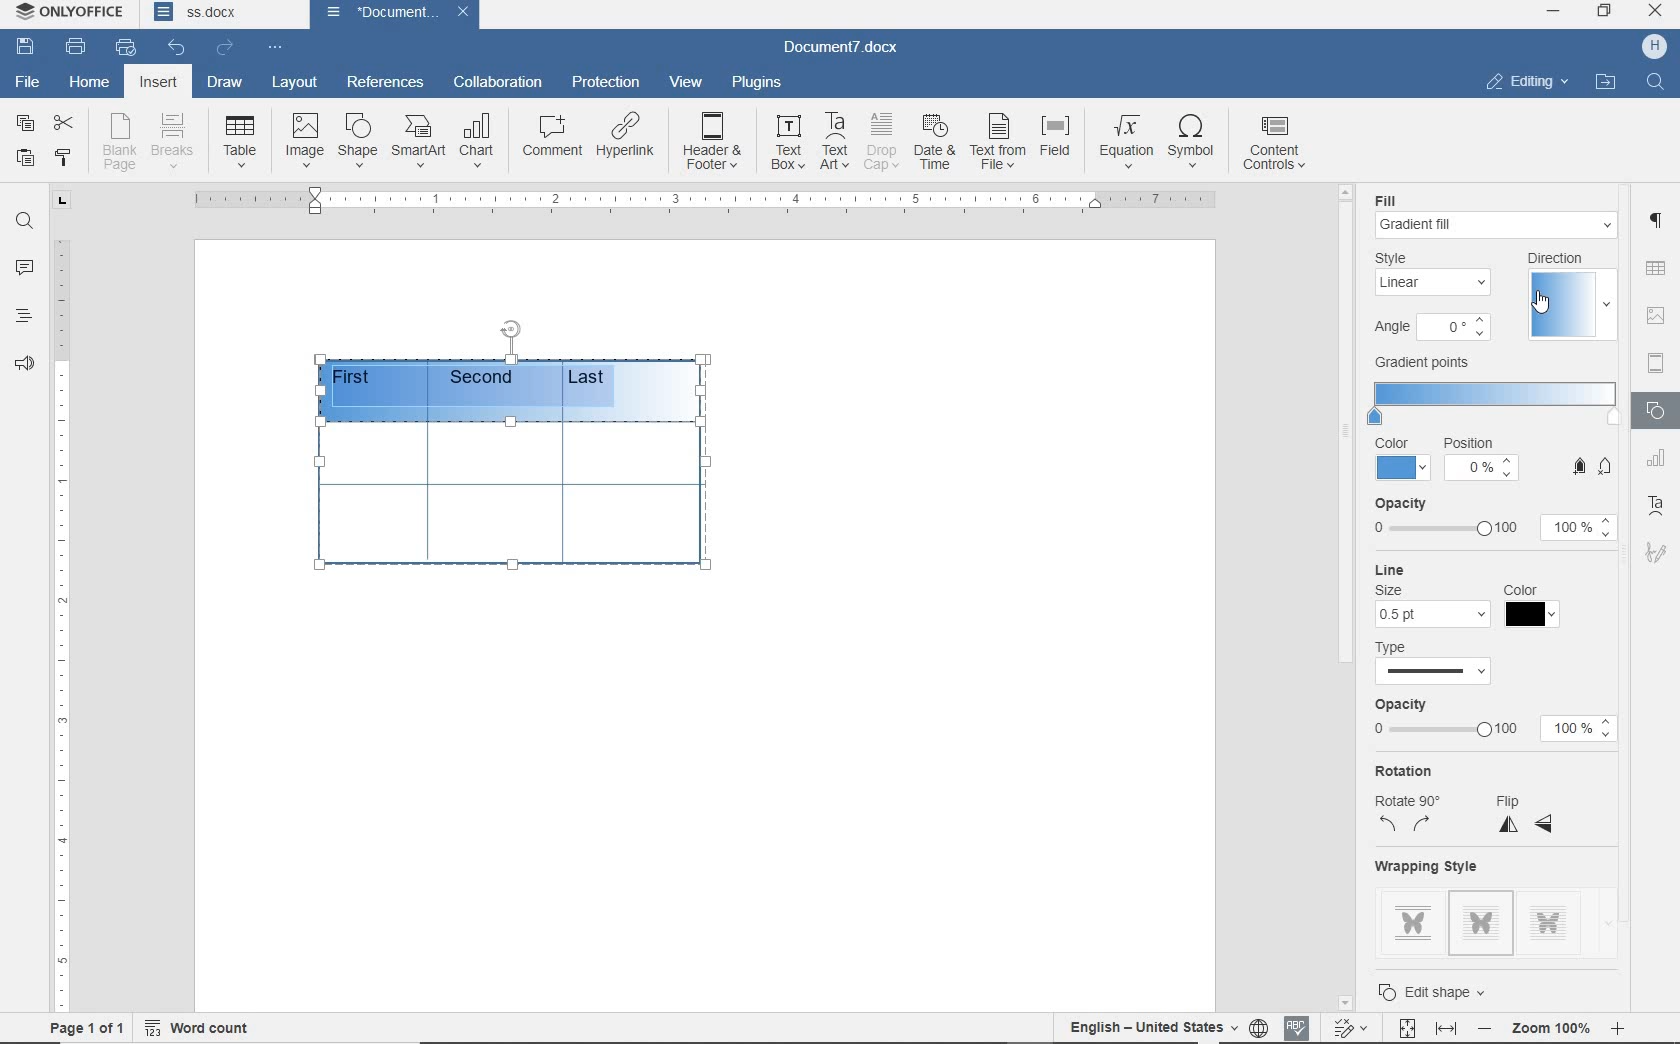 This screenshot has height=1044, width=1680. Describe the element at coordinates (1556, 1025) in the screenshot. I see `zoom out or zoom in` at that location.